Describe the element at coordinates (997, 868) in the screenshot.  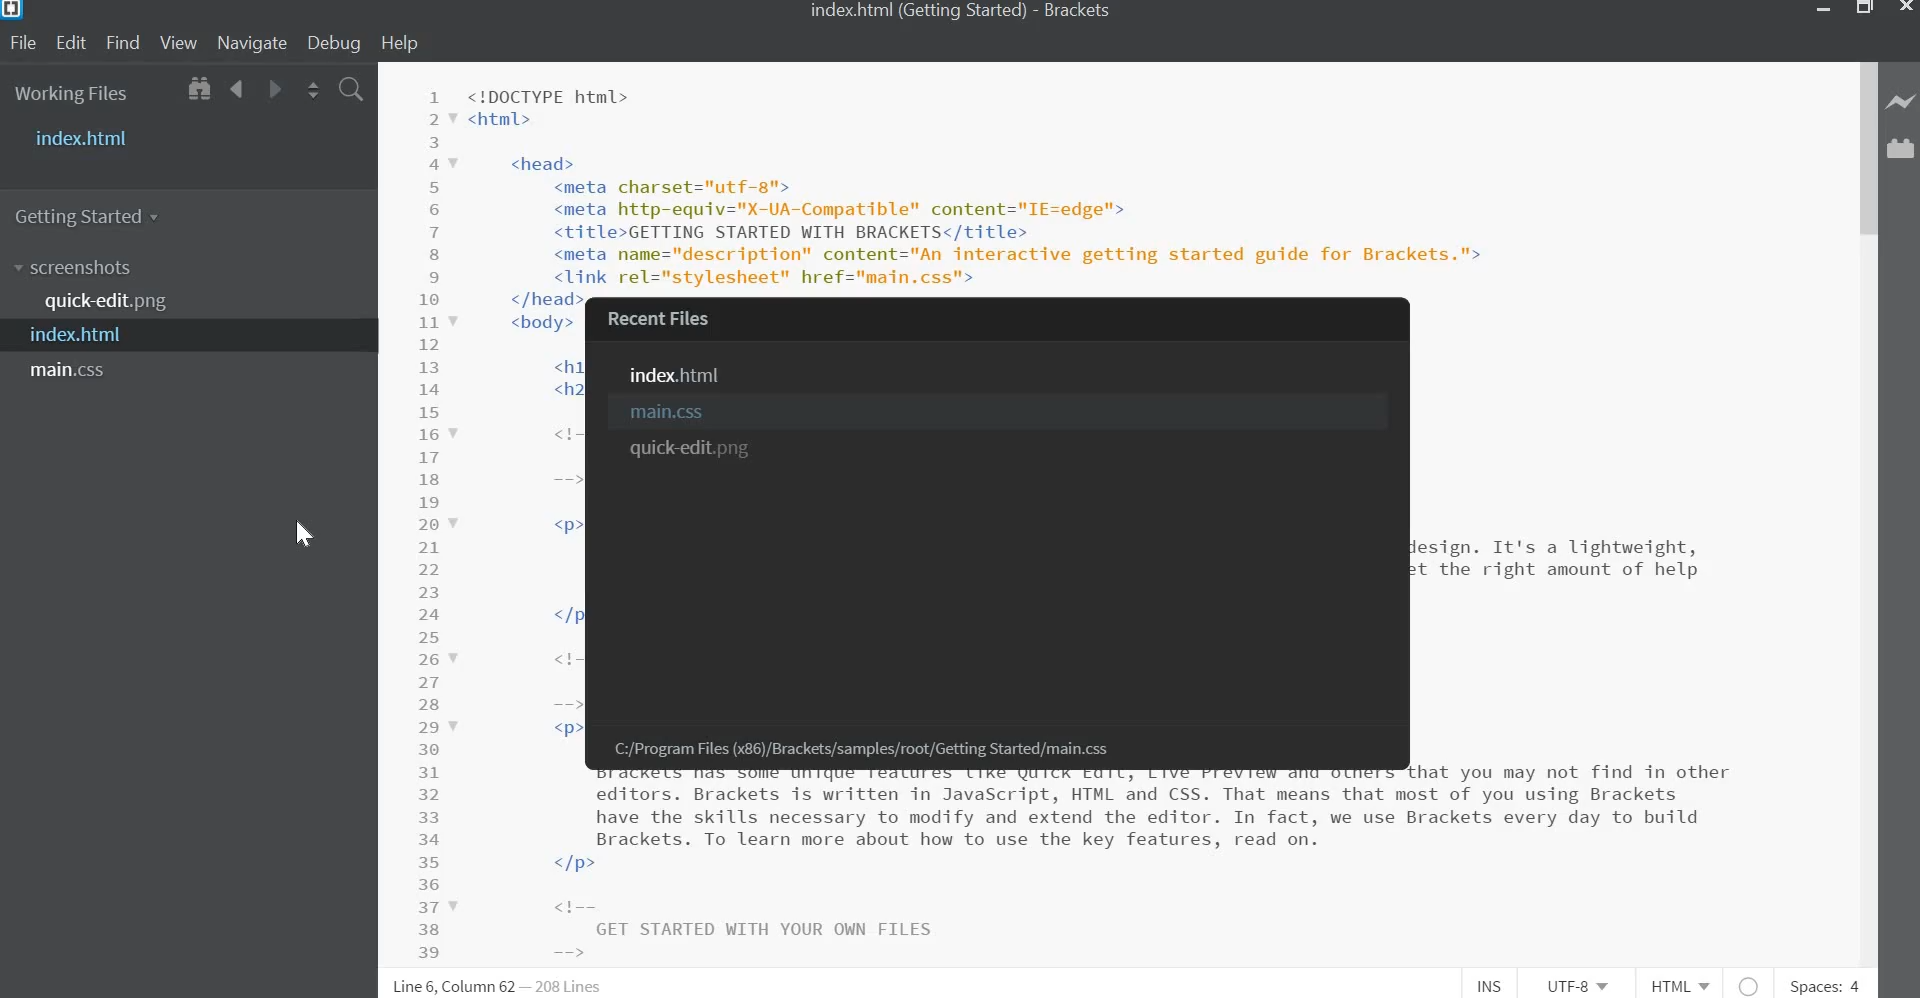
I see `editor area` at that location.